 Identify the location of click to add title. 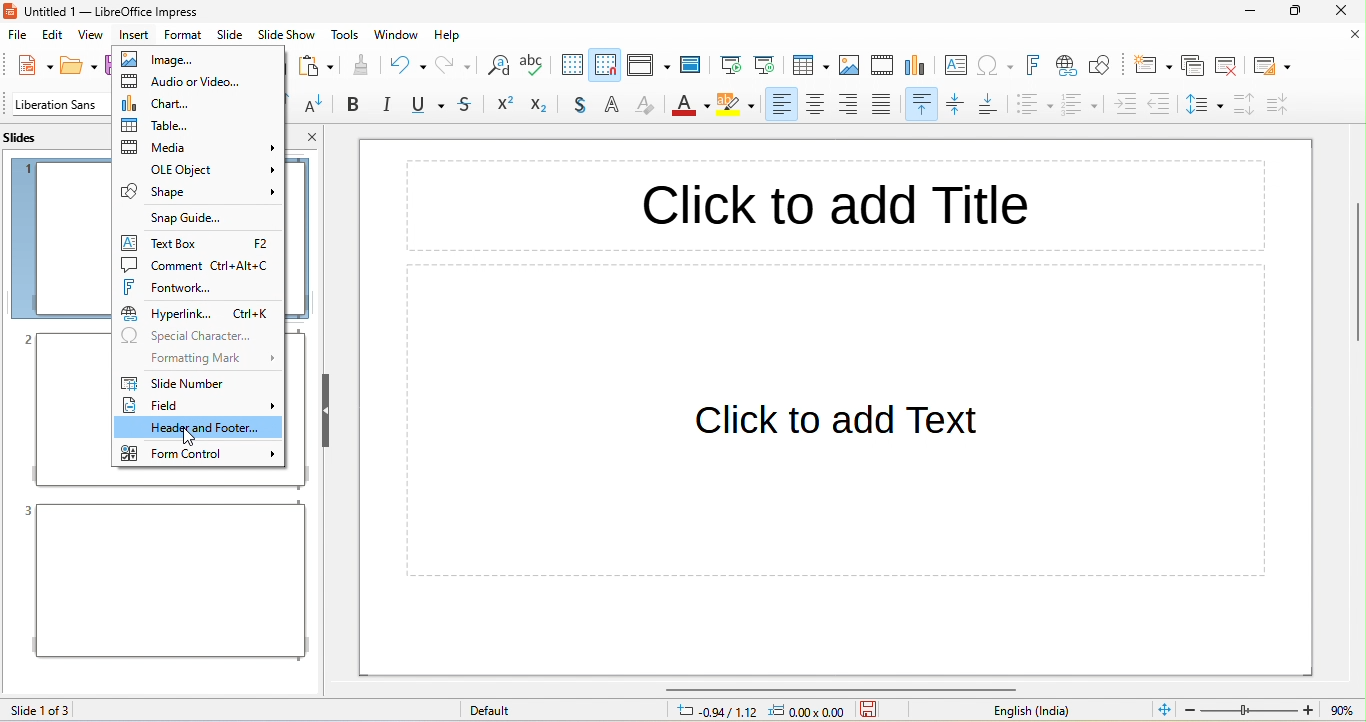
(836, 206).